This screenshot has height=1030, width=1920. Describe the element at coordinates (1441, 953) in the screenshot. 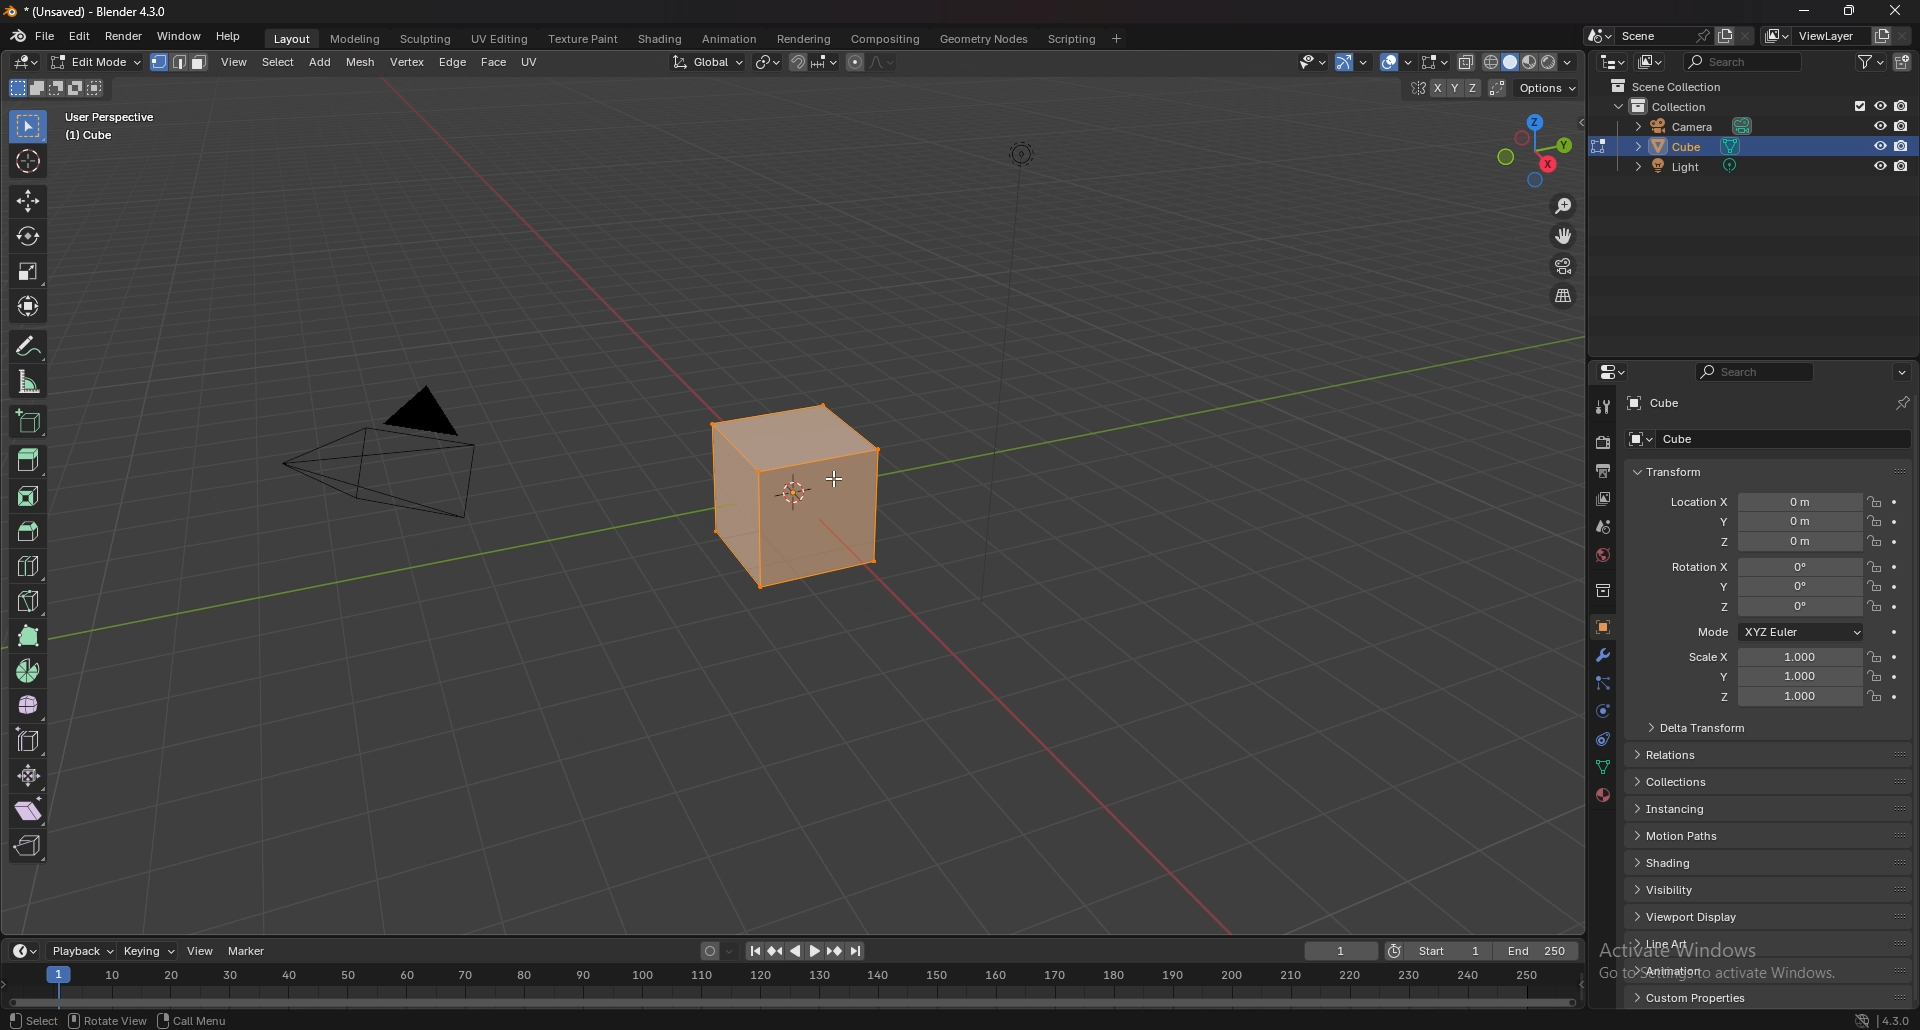

I see `start` at that location.